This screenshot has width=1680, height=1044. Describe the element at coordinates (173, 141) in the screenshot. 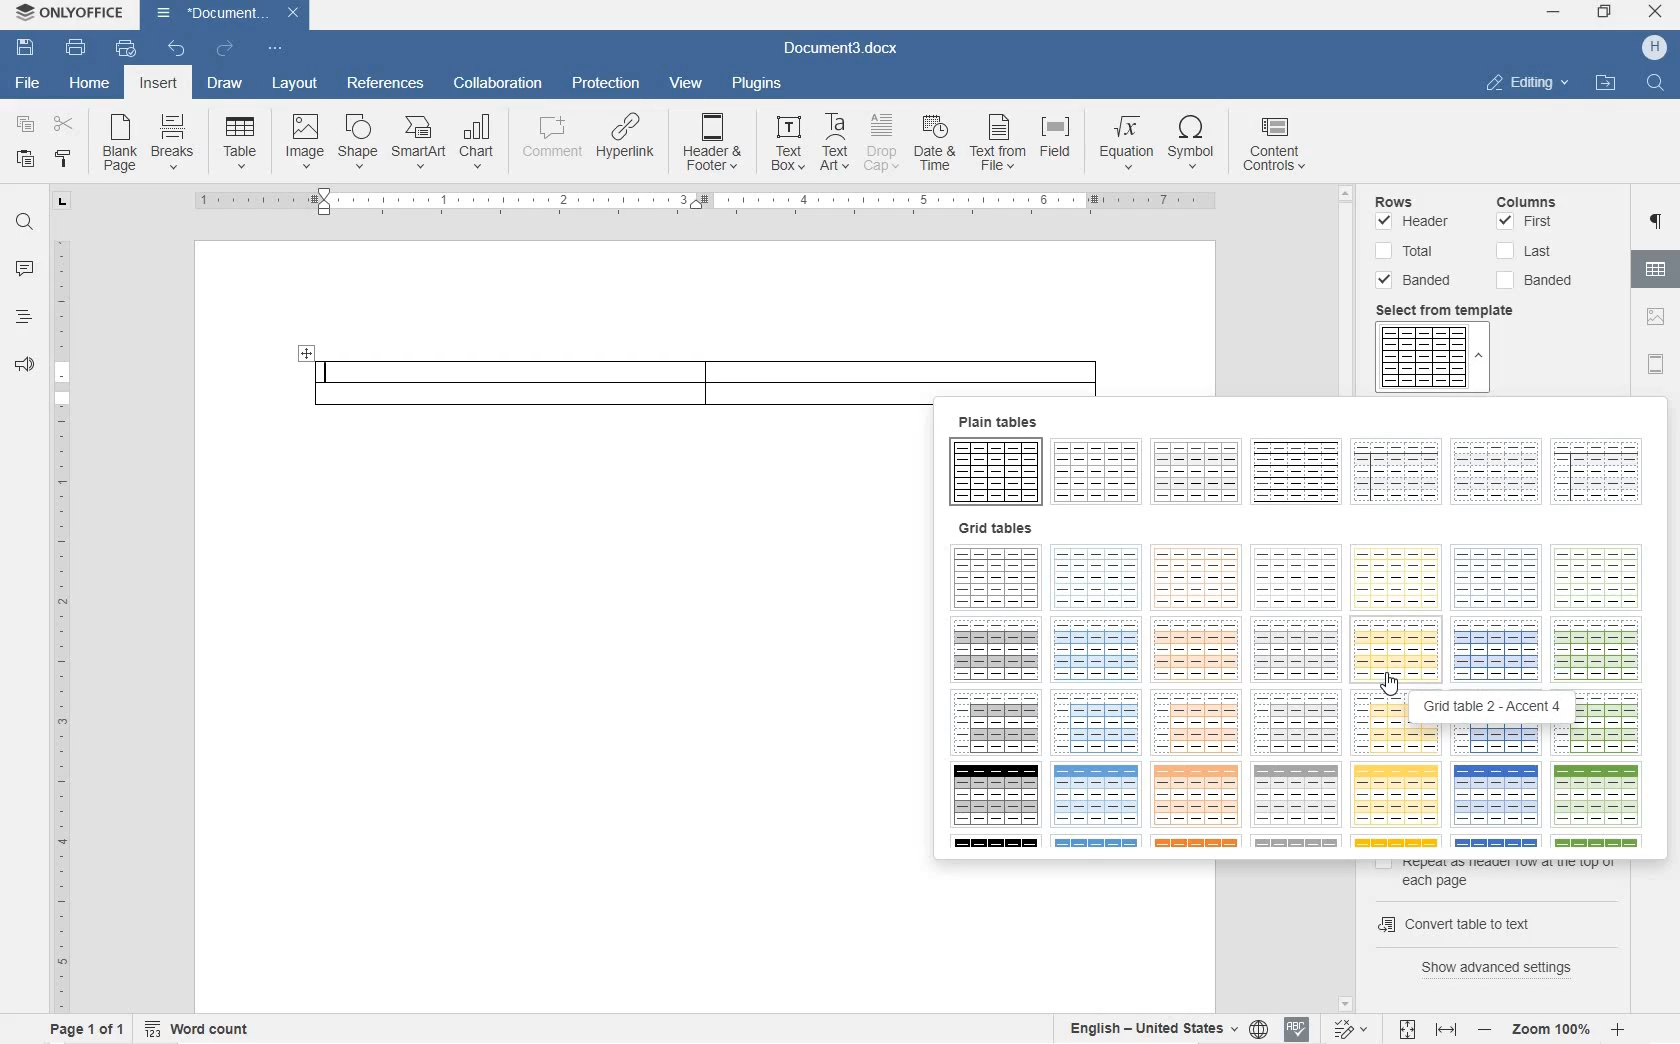

I see `Breaks` at that location.